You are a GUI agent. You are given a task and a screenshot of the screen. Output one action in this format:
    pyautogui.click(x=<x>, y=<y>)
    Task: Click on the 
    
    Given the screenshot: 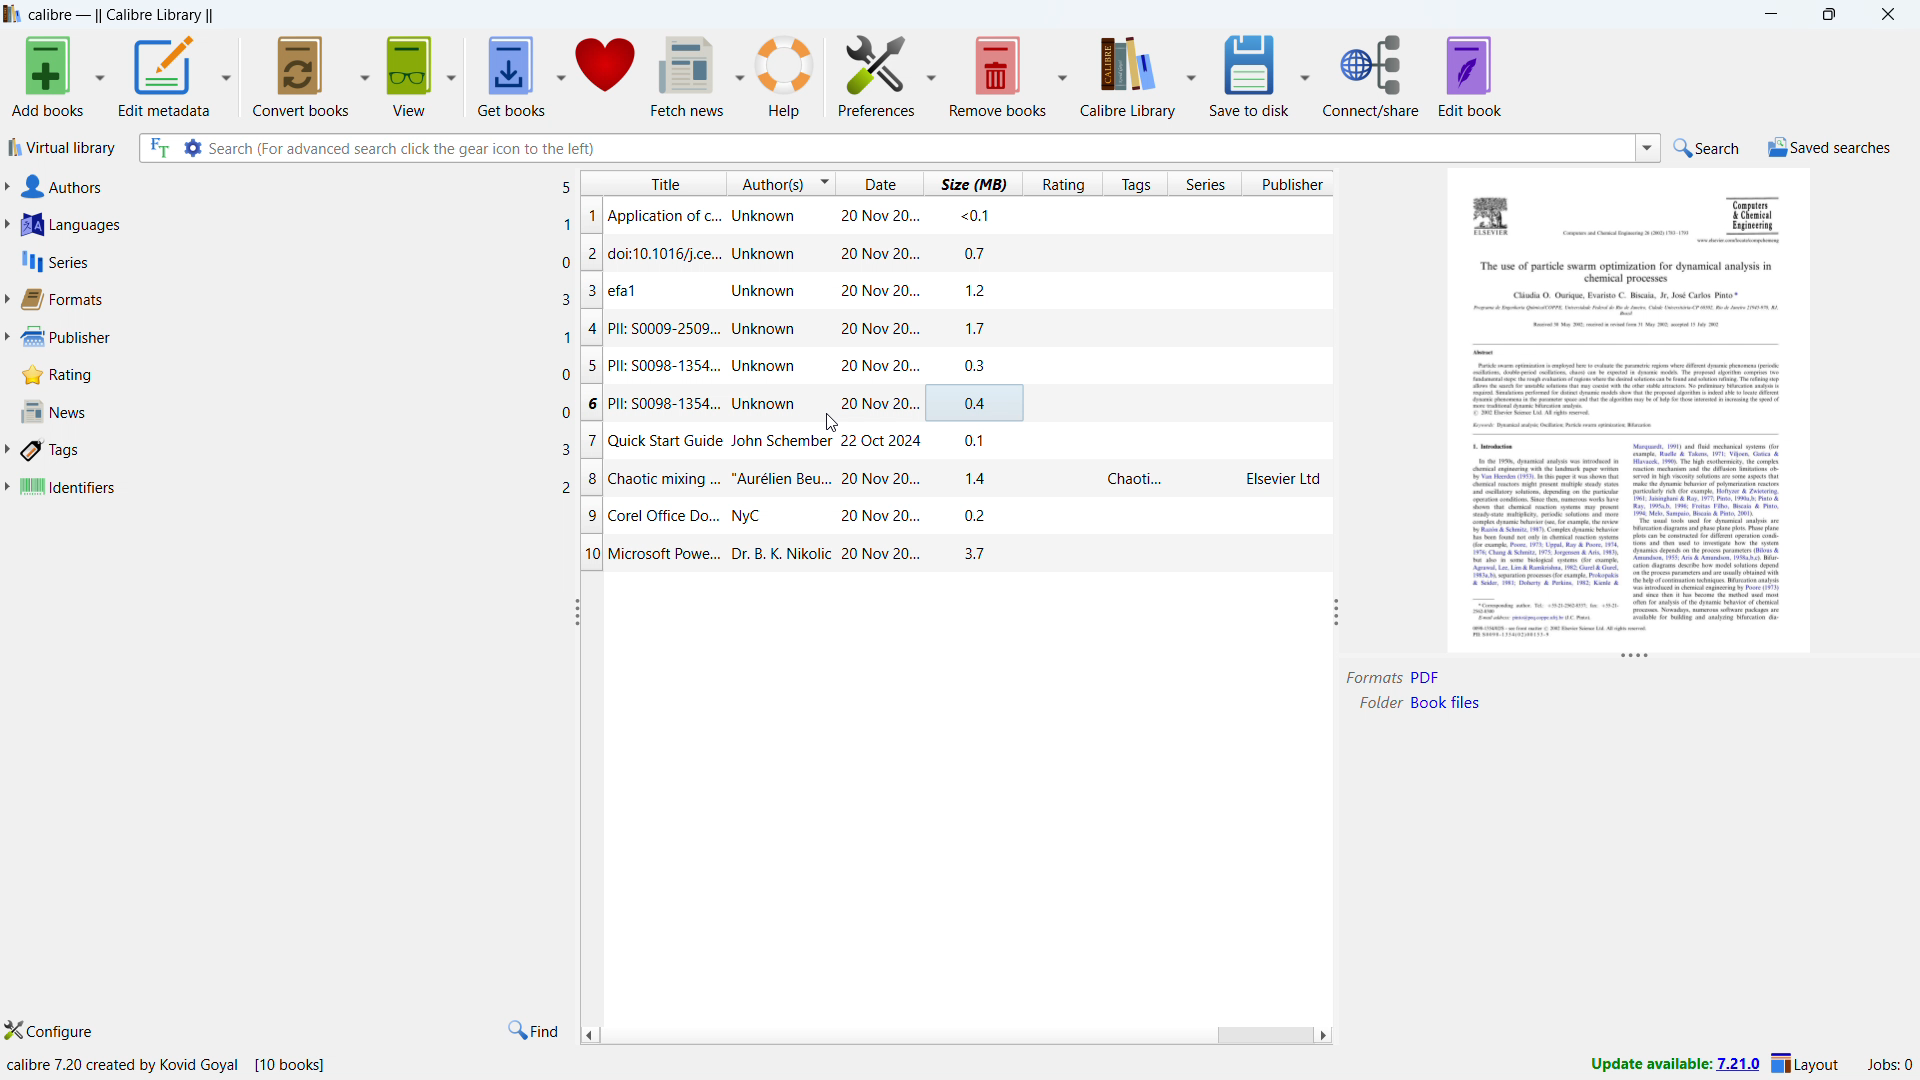 What is the action you would take?
    pyautogui.click(x=1429, y=676)
    